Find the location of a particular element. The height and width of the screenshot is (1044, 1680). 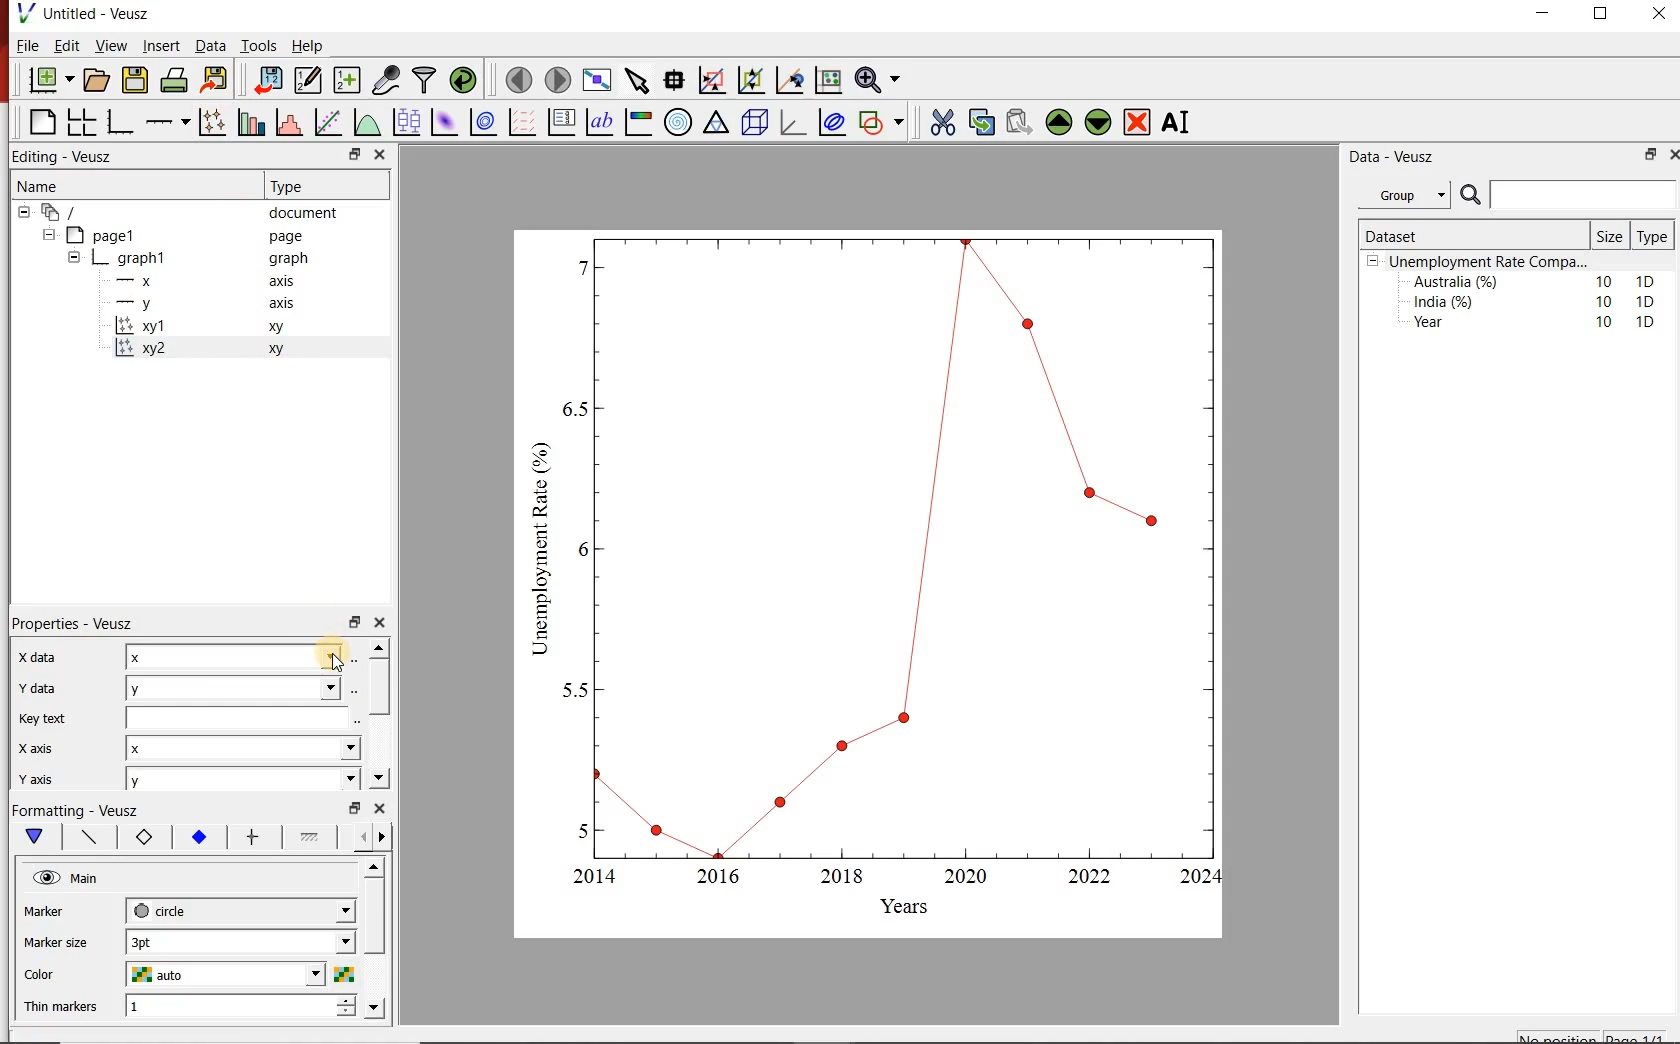

maximise is located at coordinates (1603, 18).